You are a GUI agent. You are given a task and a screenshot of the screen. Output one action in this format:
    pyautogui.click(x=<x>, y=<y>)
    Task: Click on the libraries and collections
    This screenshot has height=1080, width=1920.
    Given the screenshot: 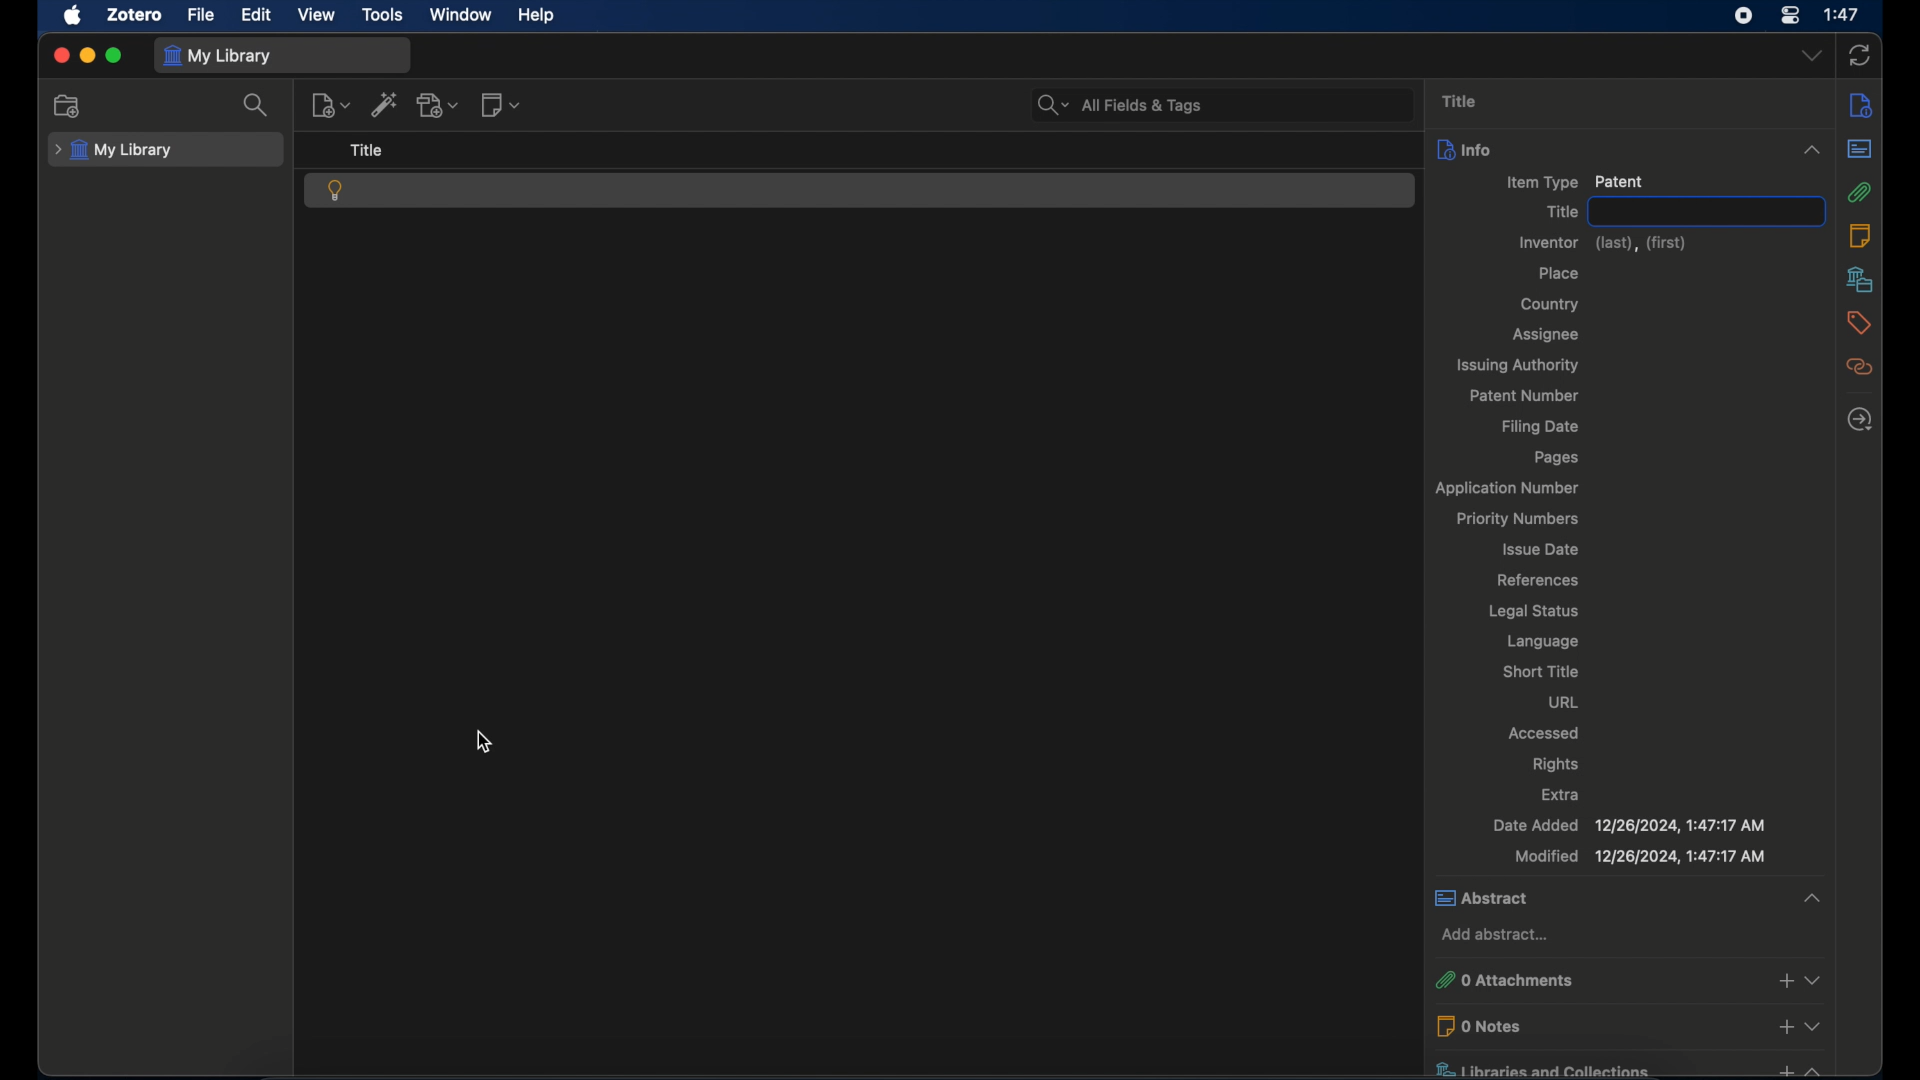 What is the action you would take?
    pyautogui.click(x=1554, y=1066)
    